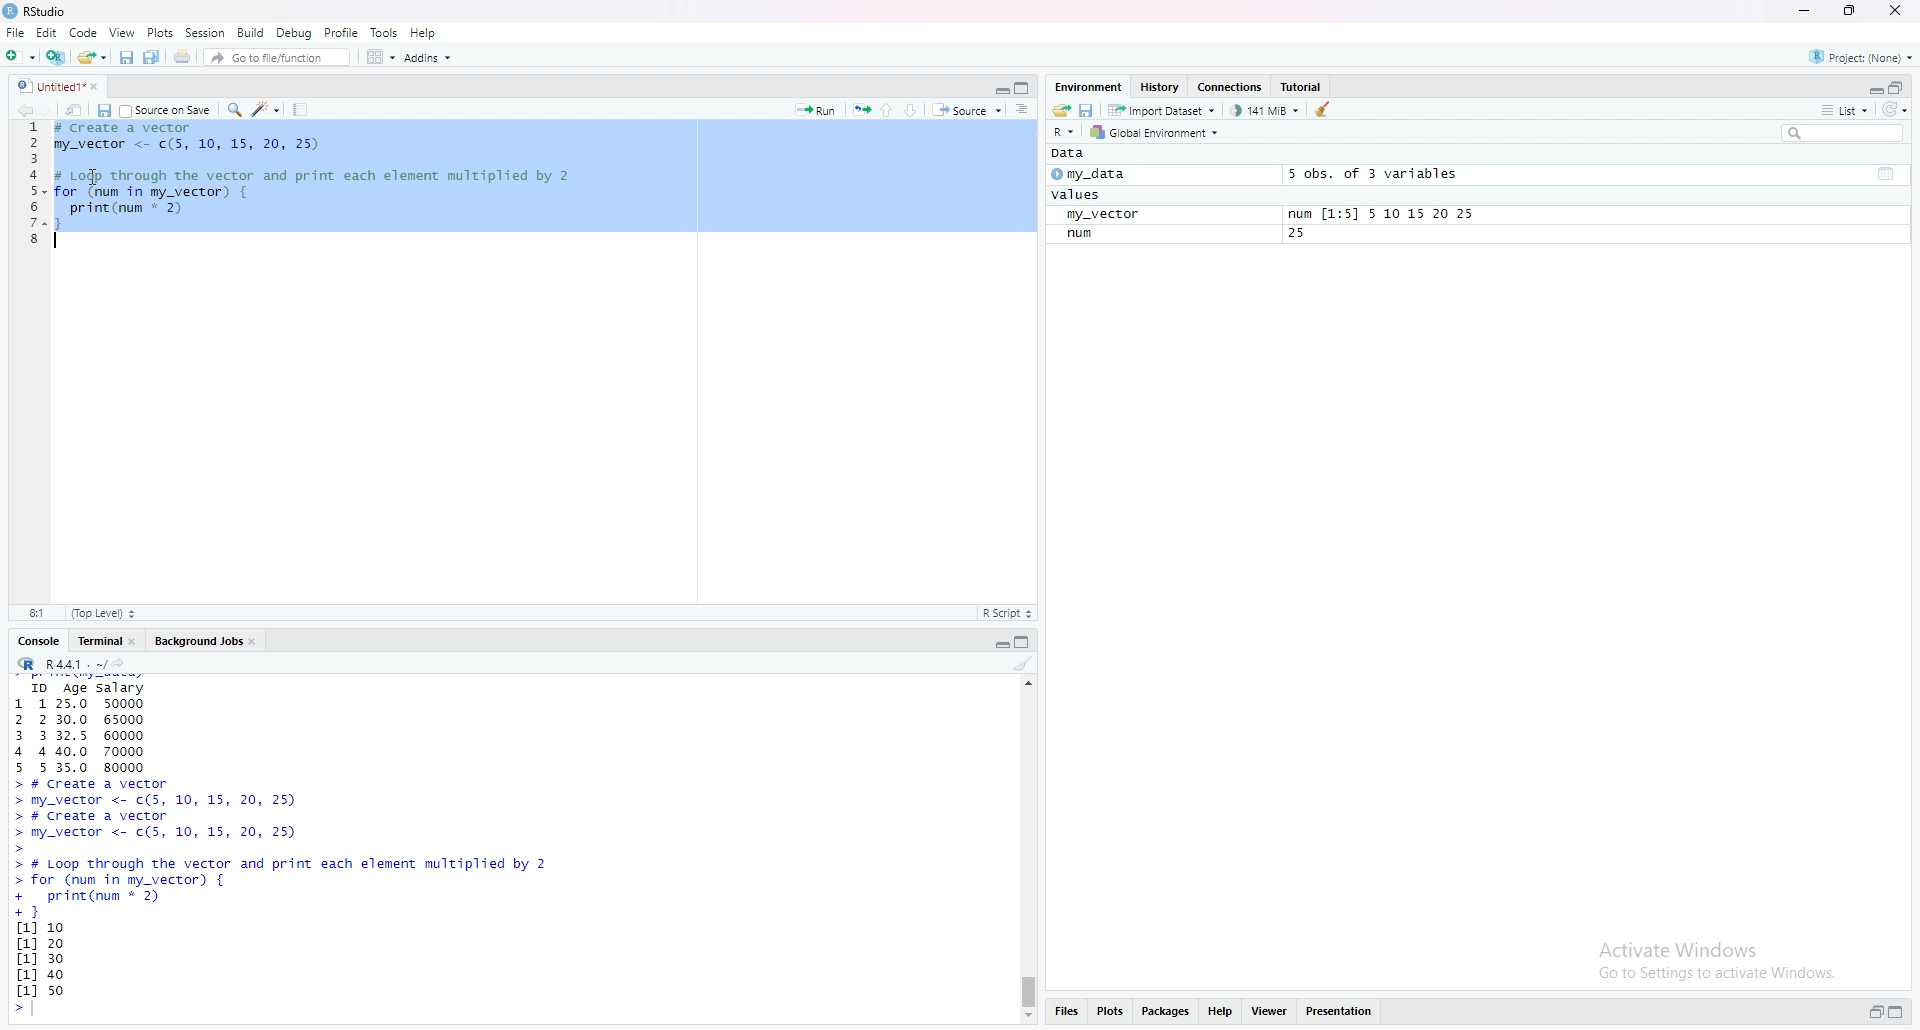 The height and width of the screenshot is (1030, 1920). I want to click on import dataset, so click(1162, 110).